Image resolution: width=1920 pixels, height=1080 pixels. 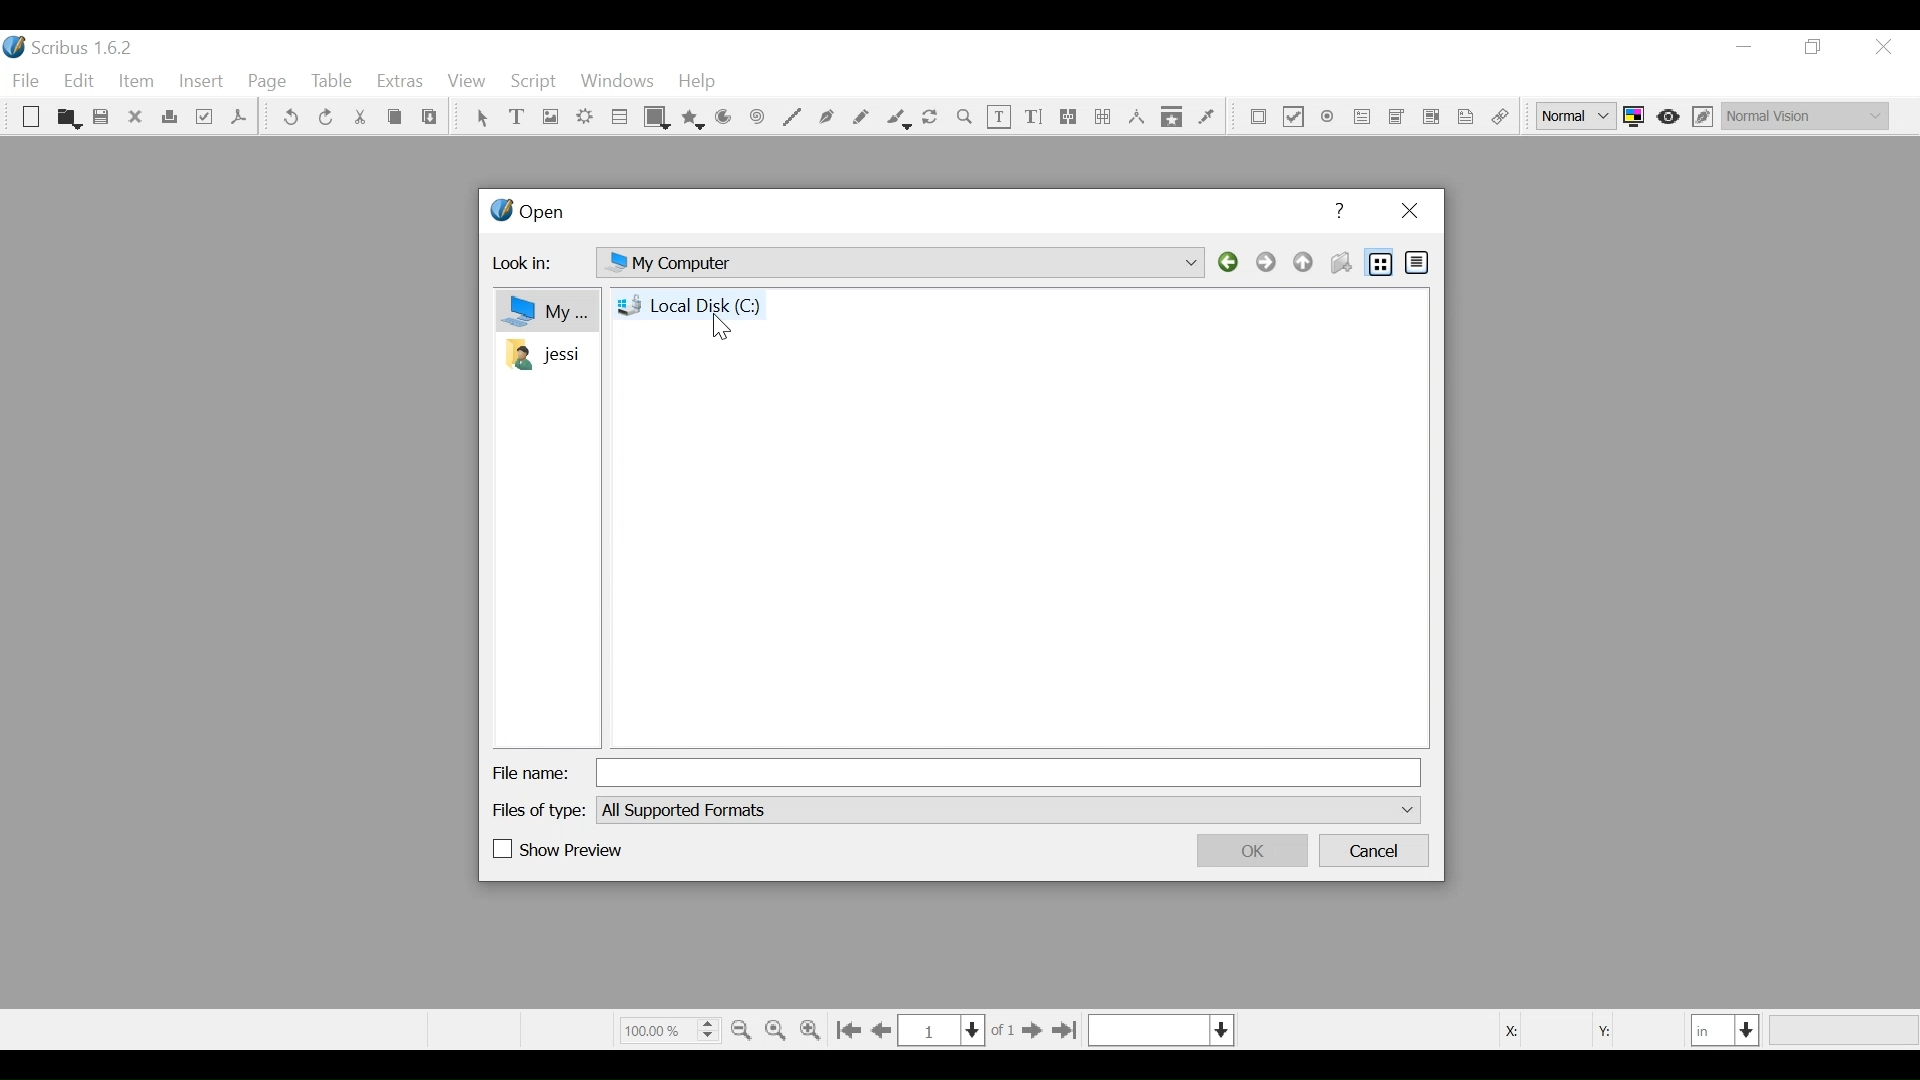 What do you see at coordinates (862, 118) in the screenshot?
I see `Freehand line` at bounding box center [862, 118].